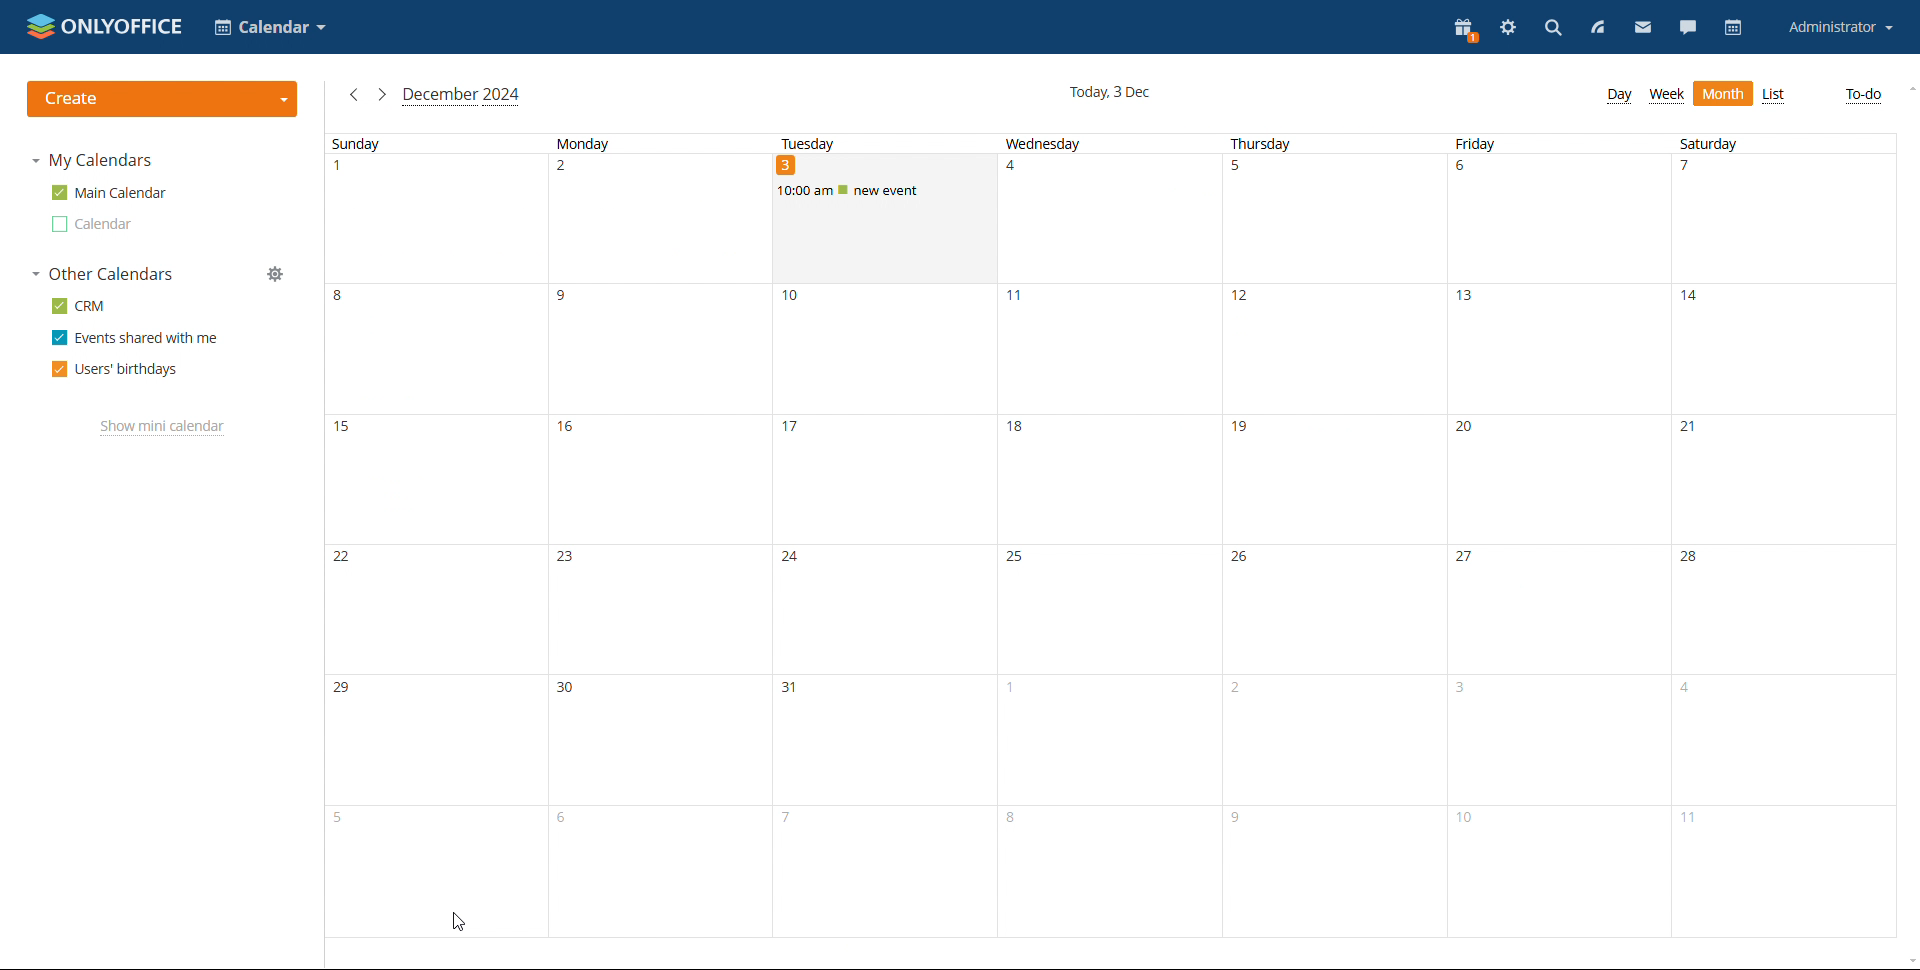 This screenshot has width=1920, height=970. I want to click on crm, so click(79, 305).